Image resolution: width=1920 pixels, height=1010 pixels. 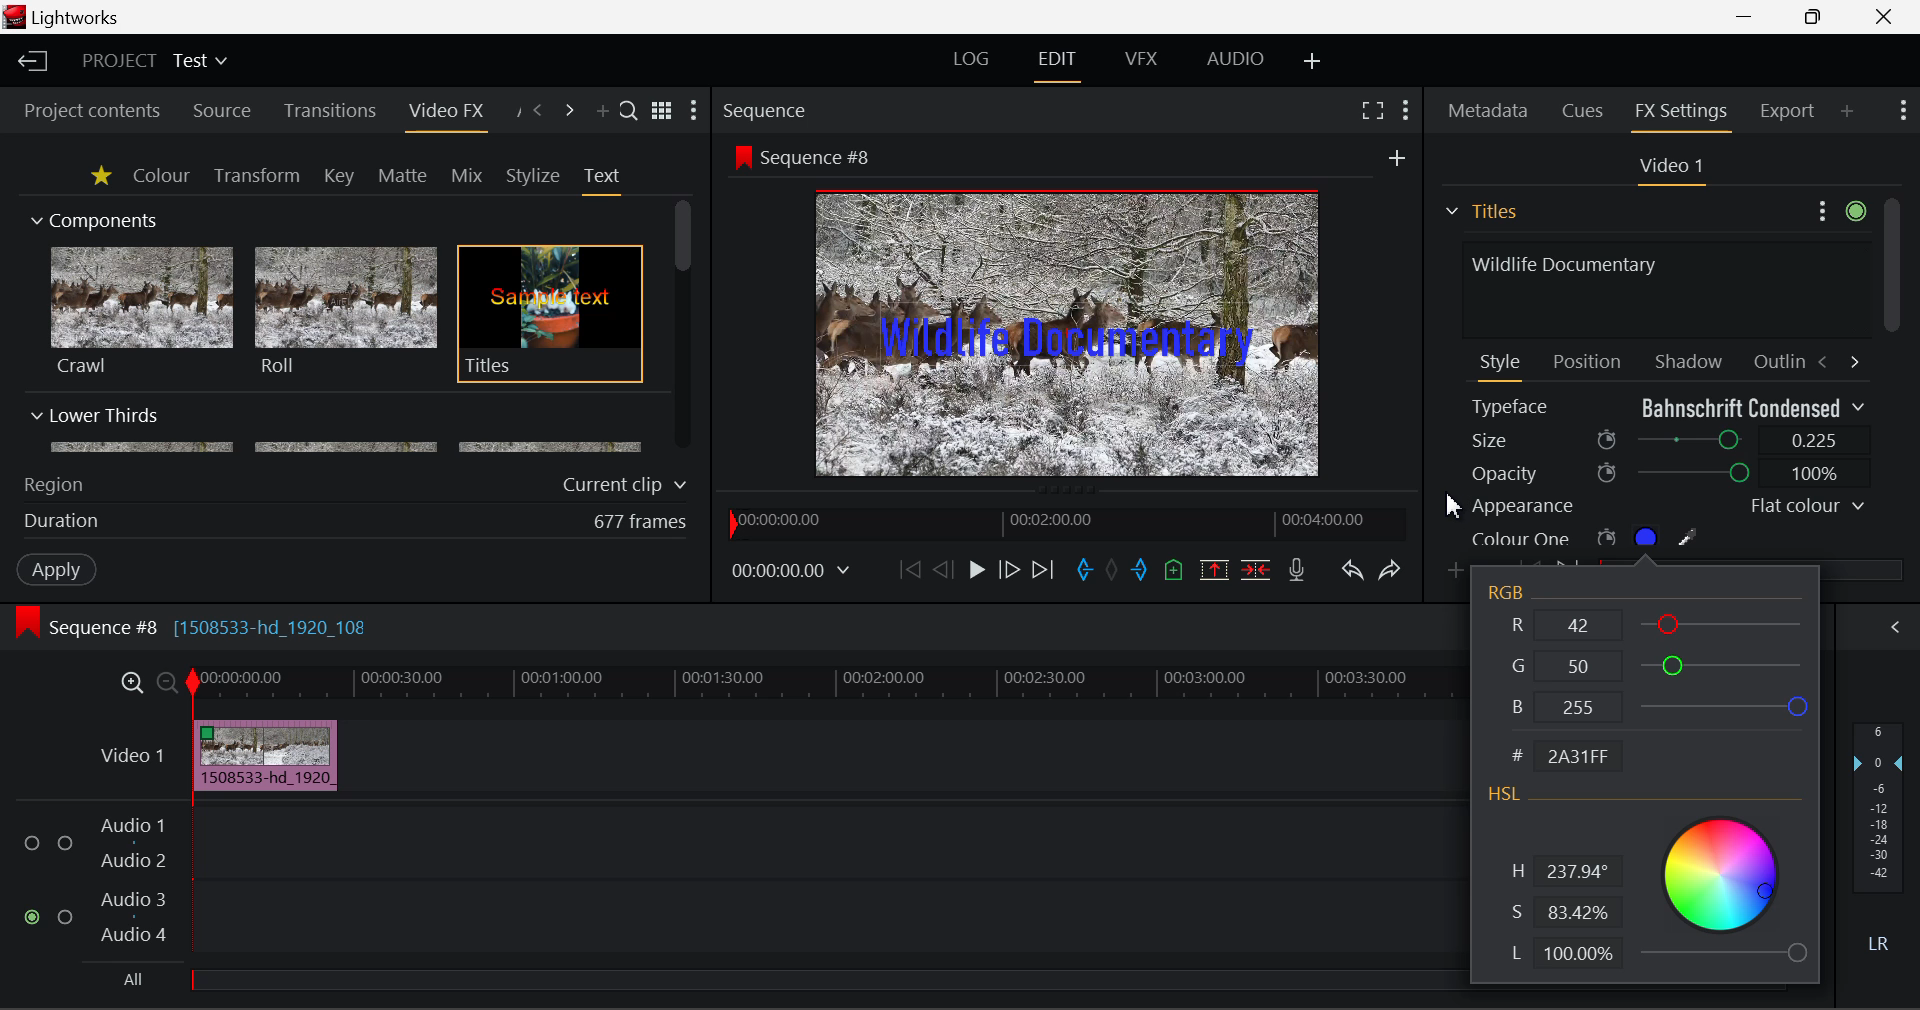 I want to click on Zoom Out Timeline, so click(x=168, y=685).